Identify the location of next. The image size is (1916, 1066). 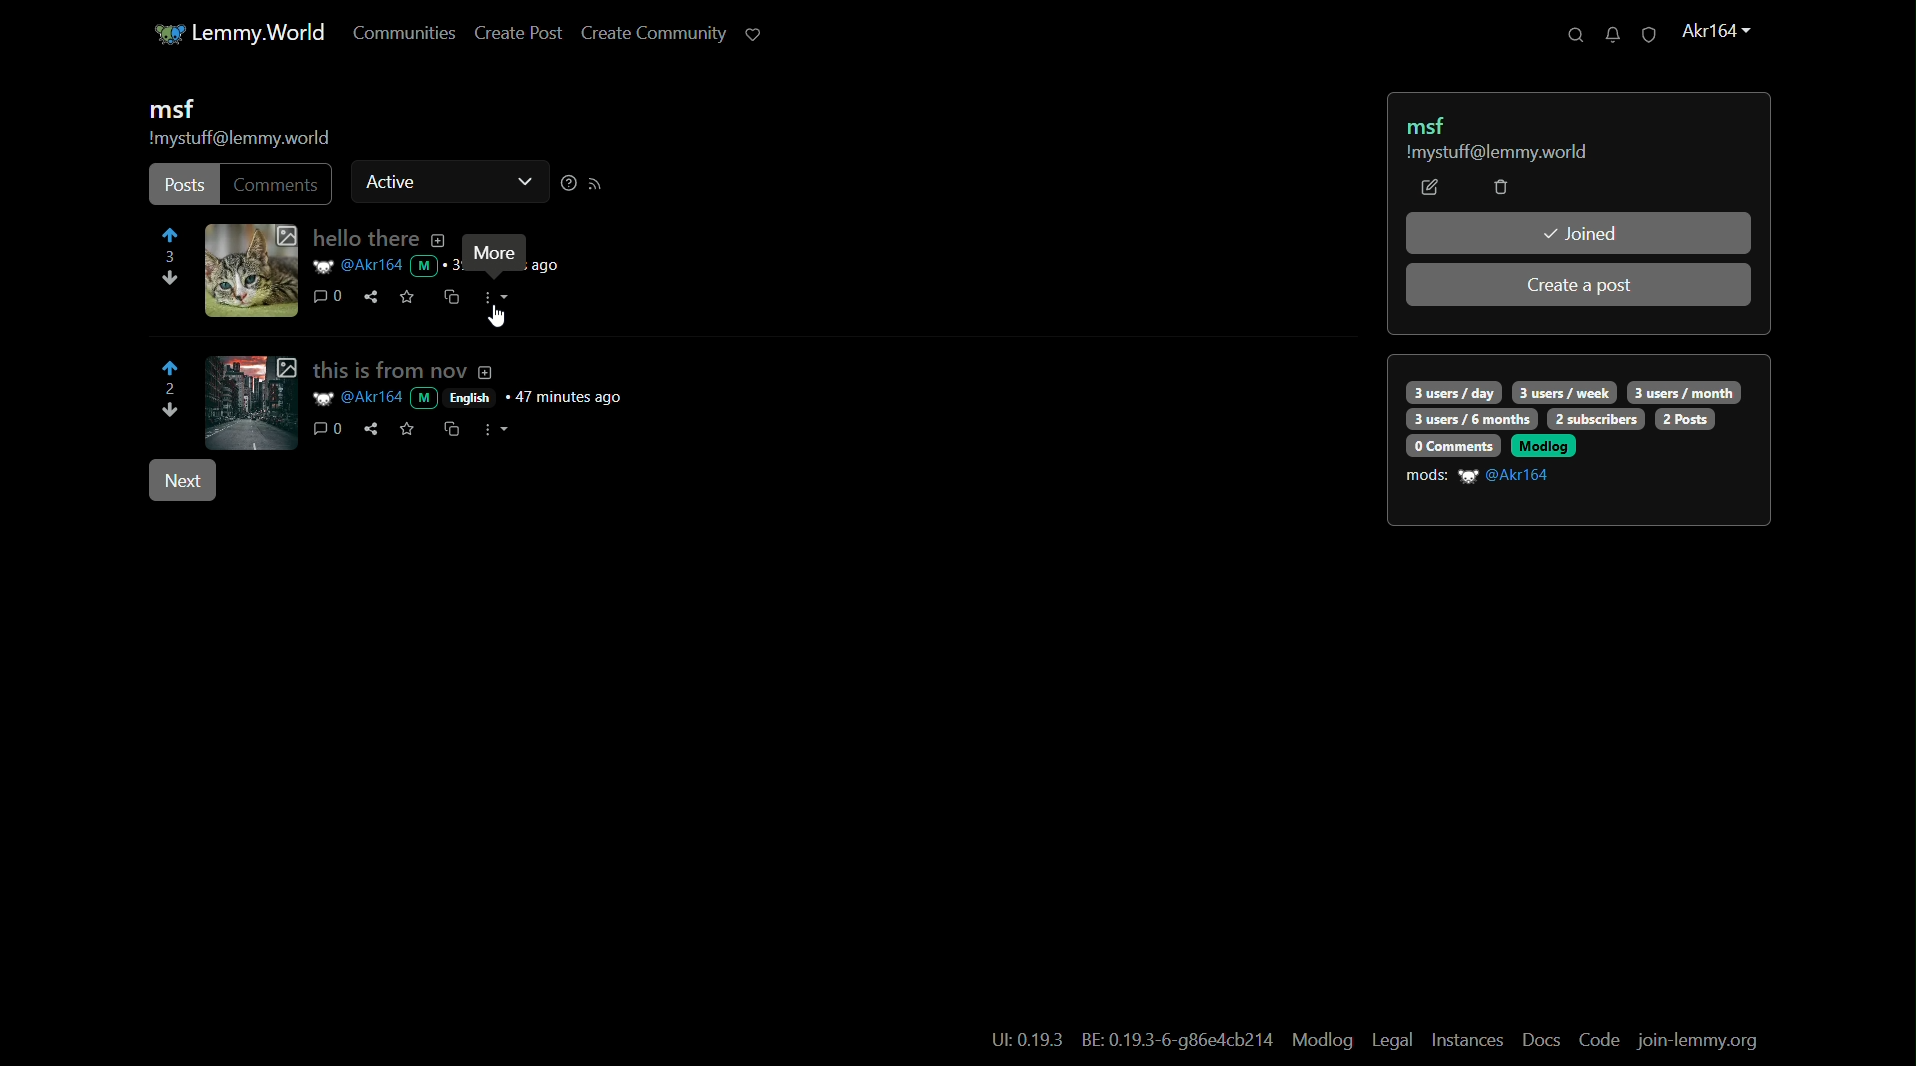
(181, 482).